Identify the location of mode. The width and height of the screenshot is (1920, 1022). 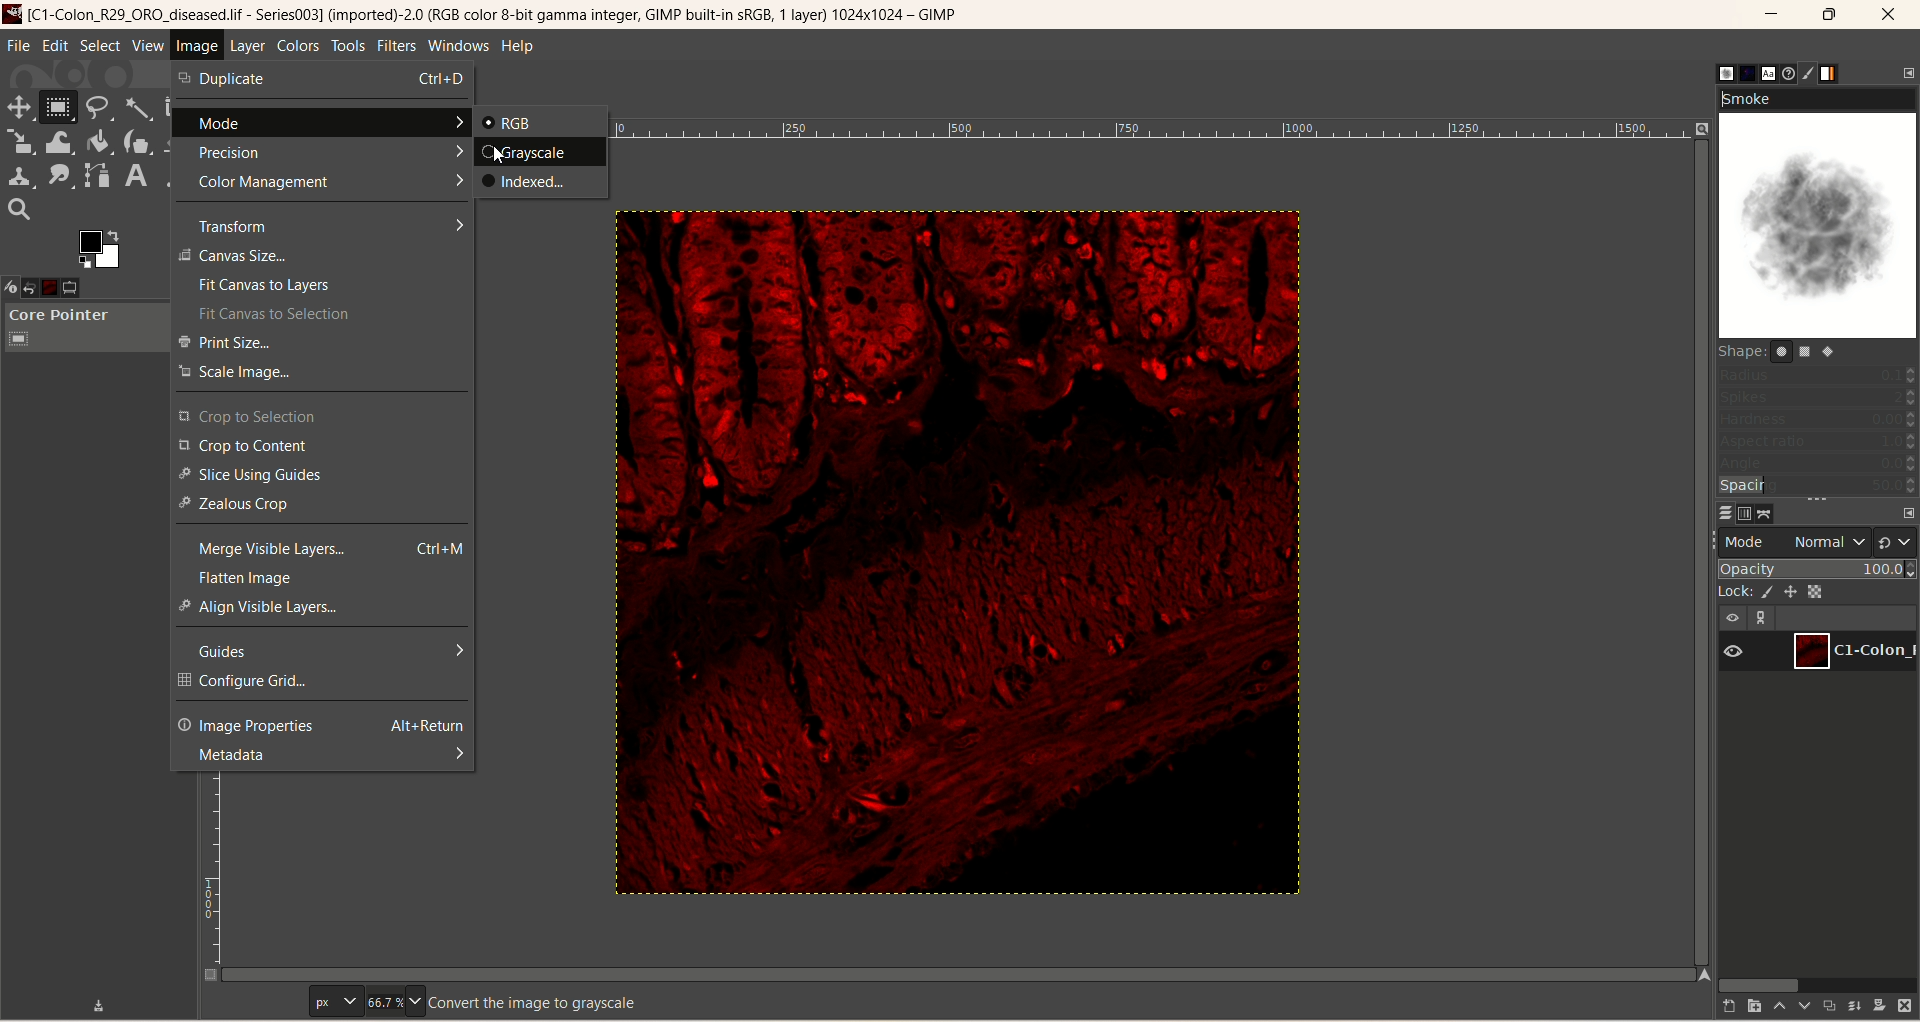
(322, 123).